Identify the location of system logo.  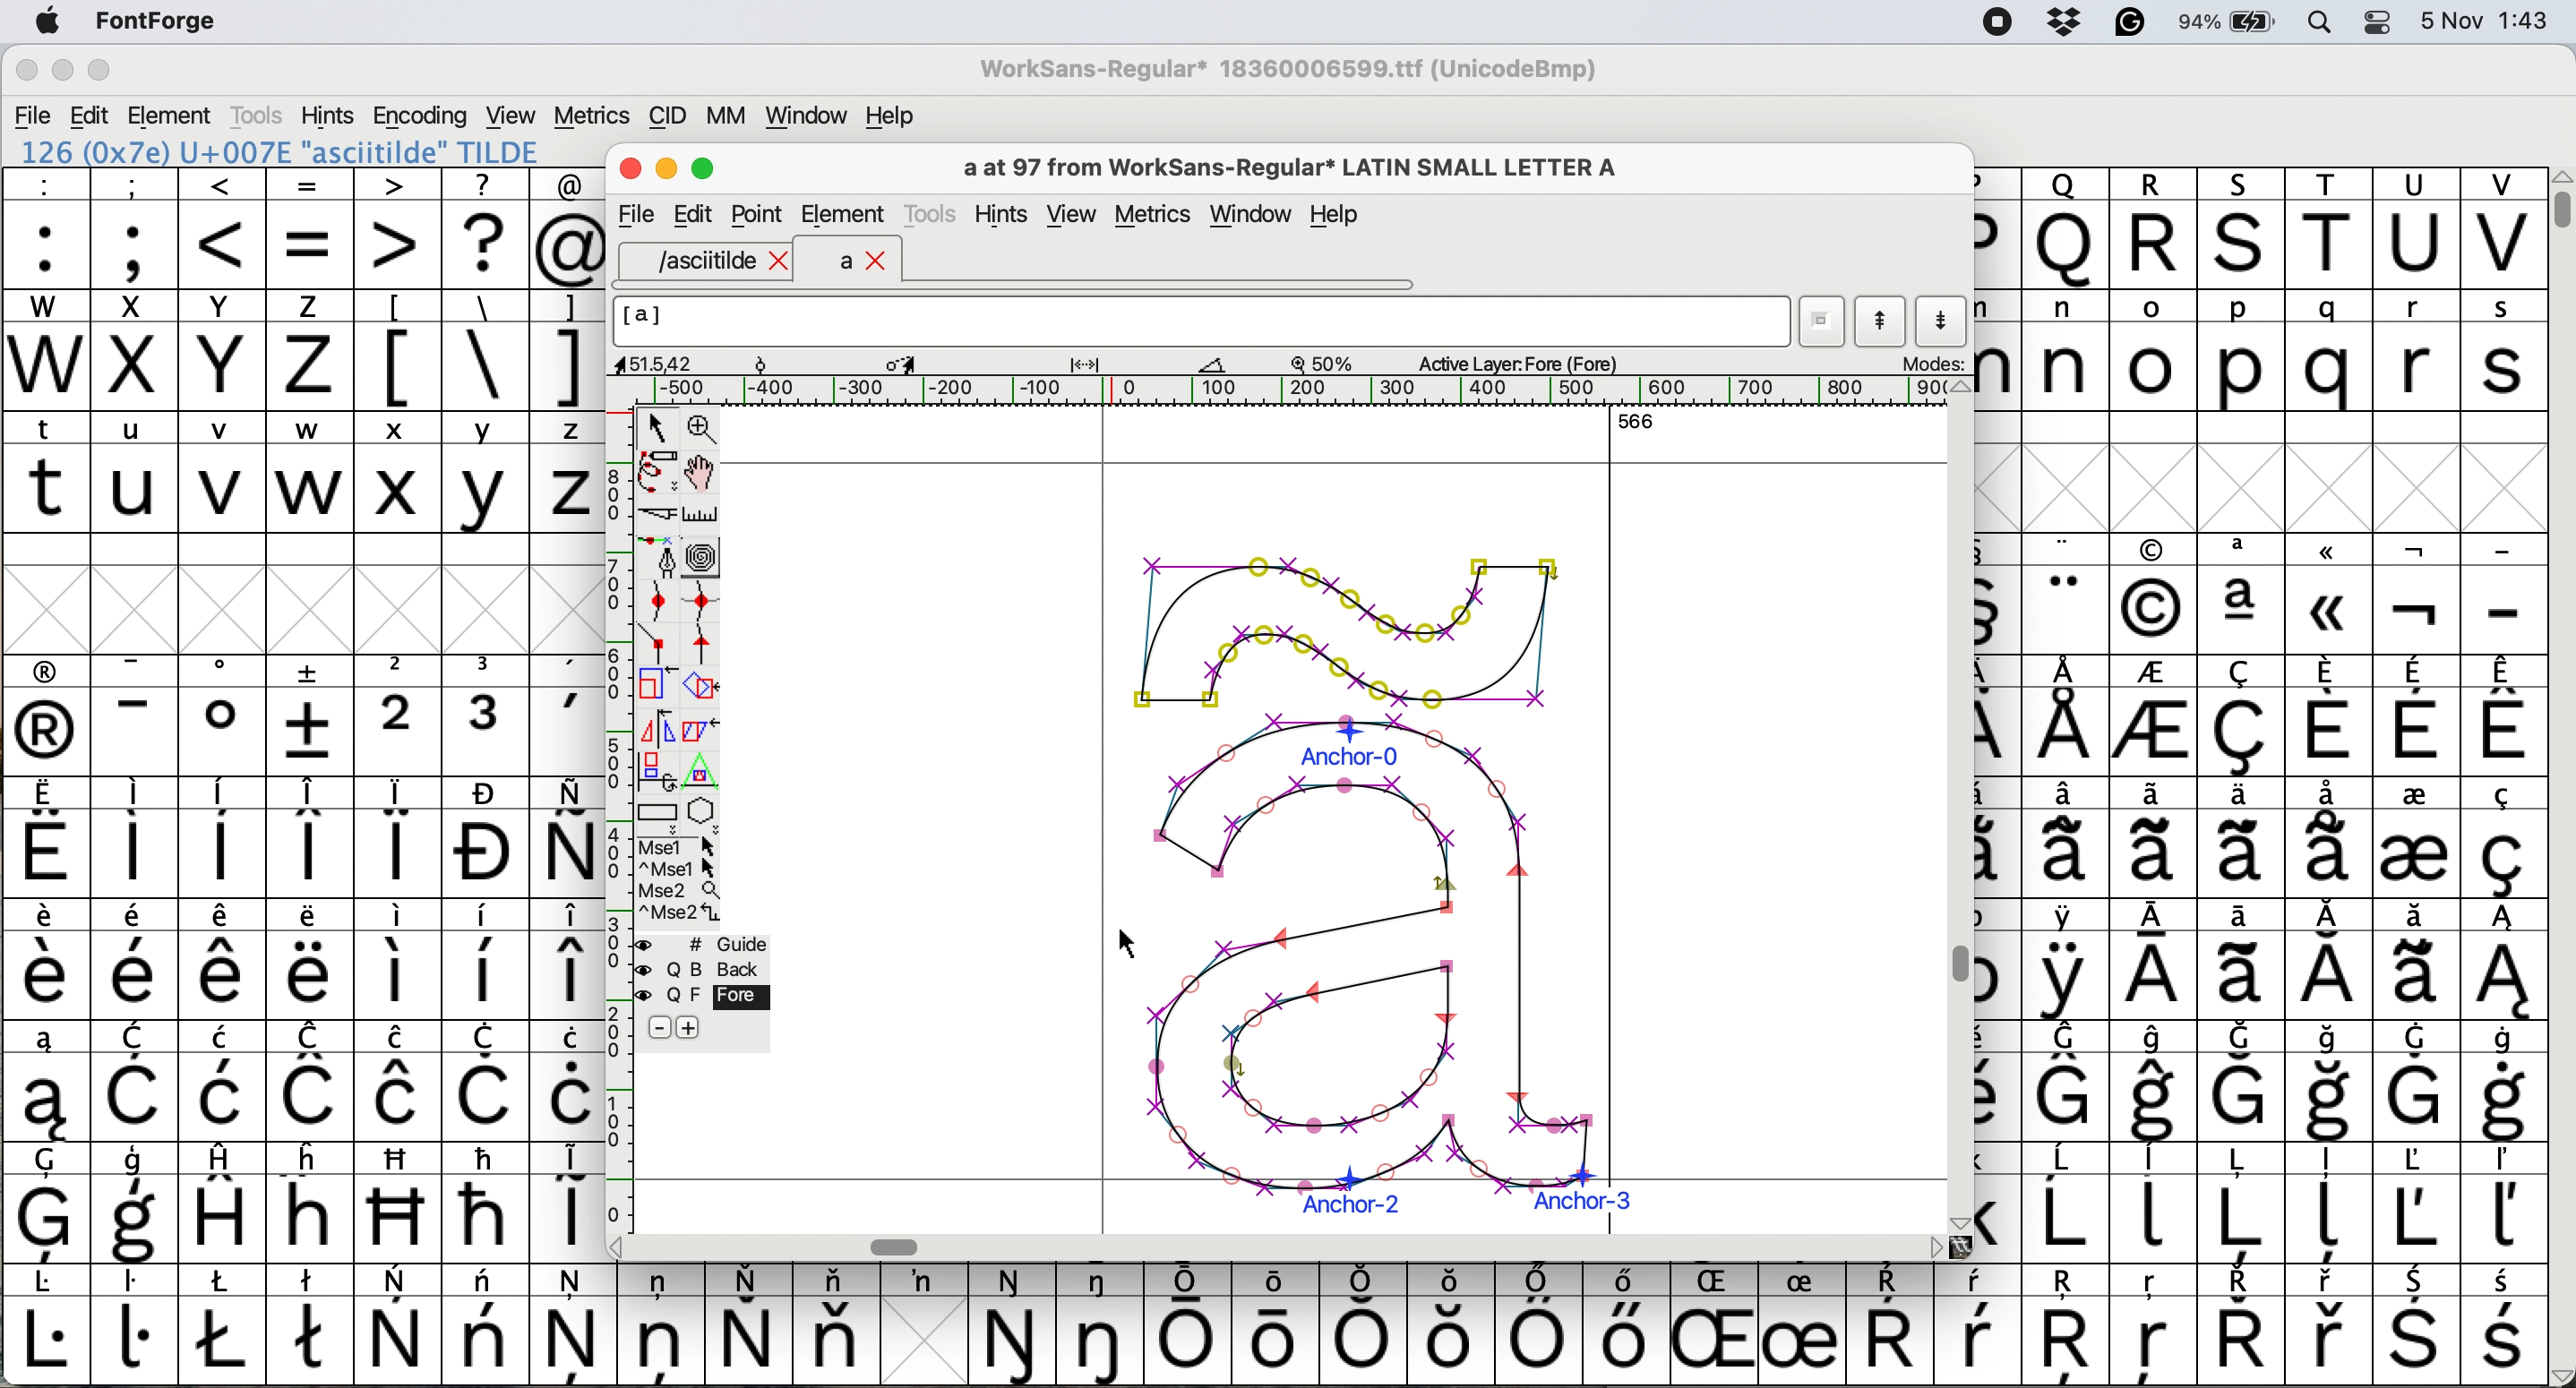
(47, 23).